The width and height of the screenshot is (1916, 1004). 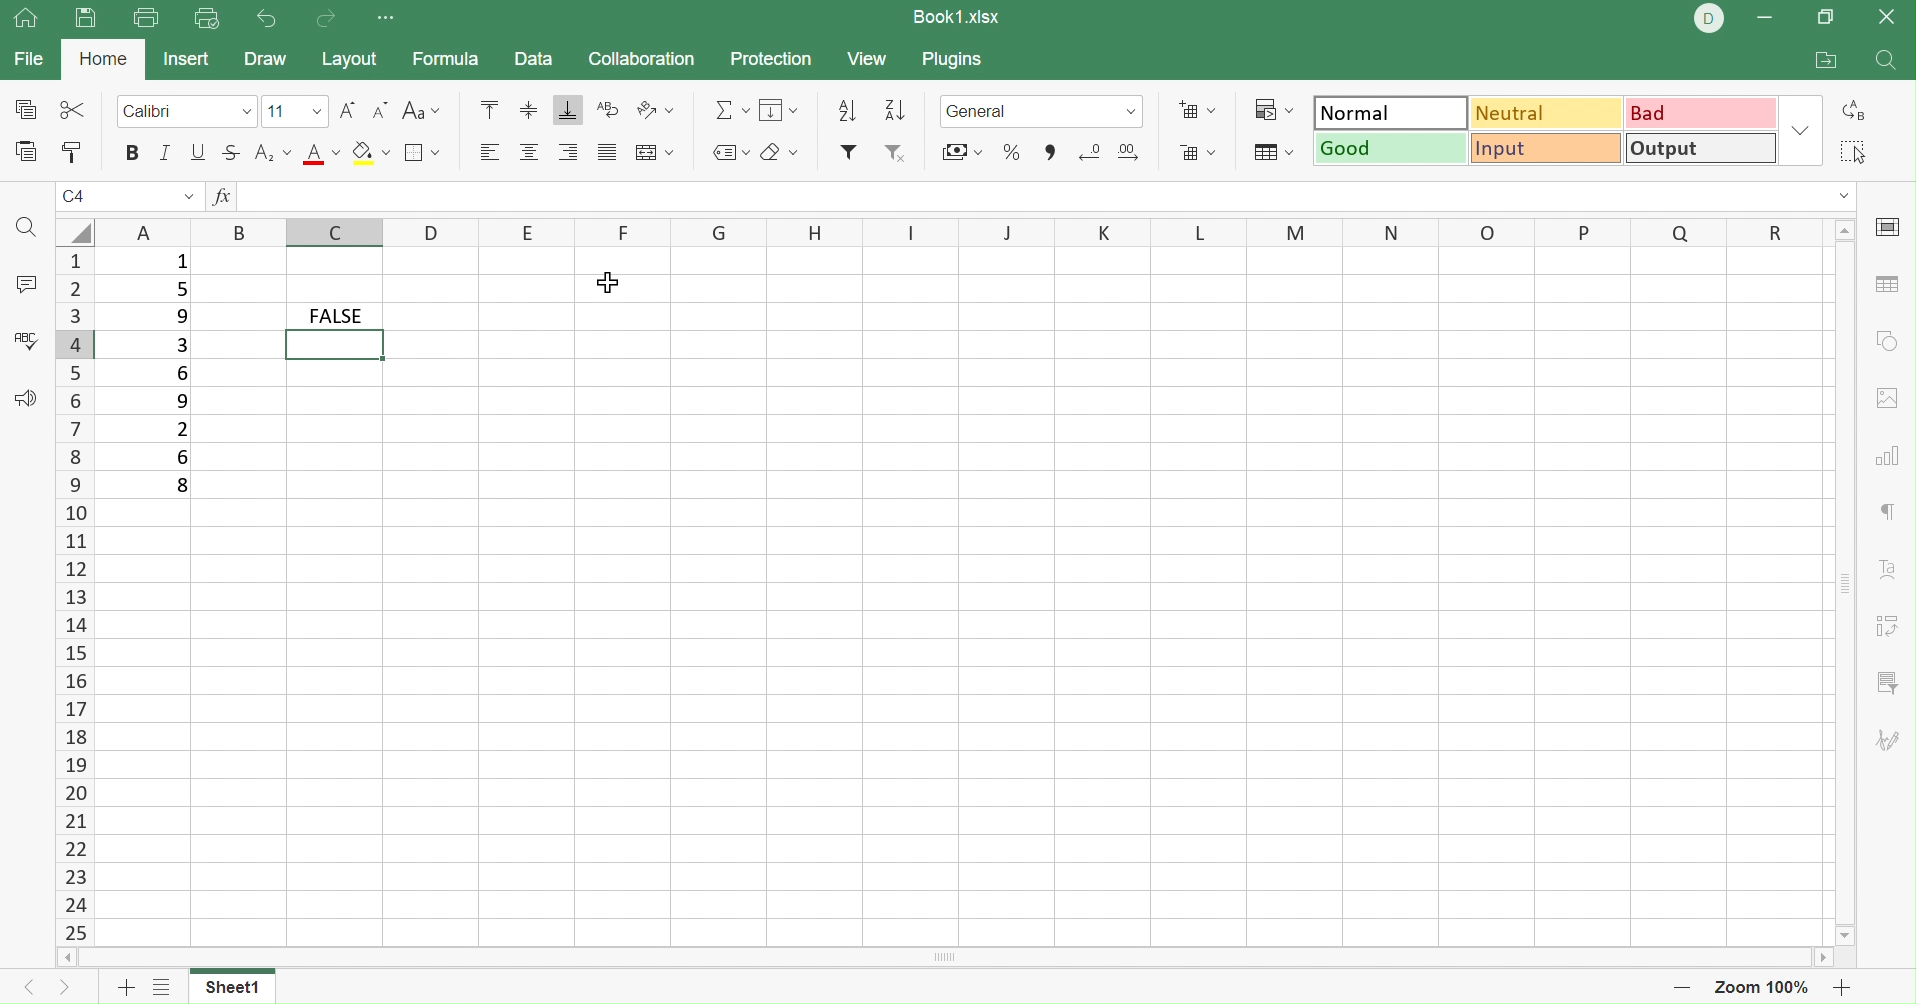 What do you see at coordinates (182, 265) in the screenshot?
I see `1` at bounding box center [182, 265].